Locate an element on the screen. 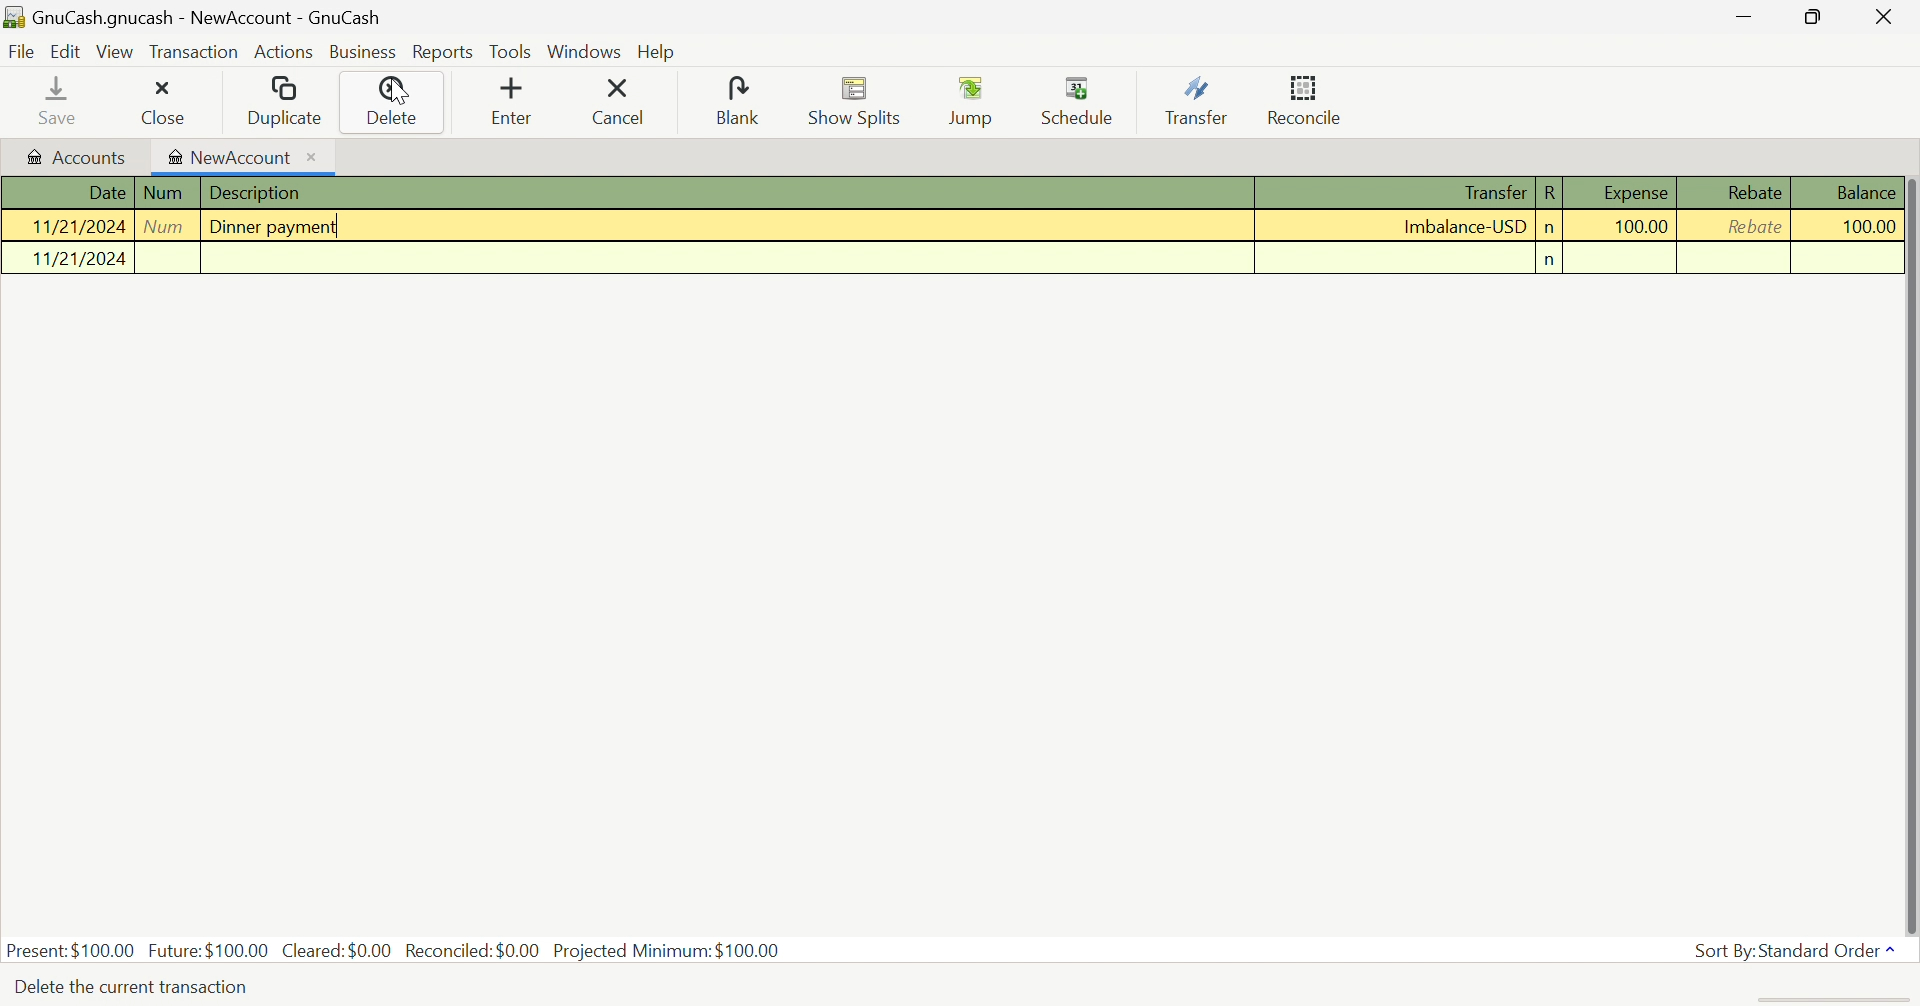 This screenshot has width=1920, height=1006. Future: $100.00 is located at coordinates (208, 949).